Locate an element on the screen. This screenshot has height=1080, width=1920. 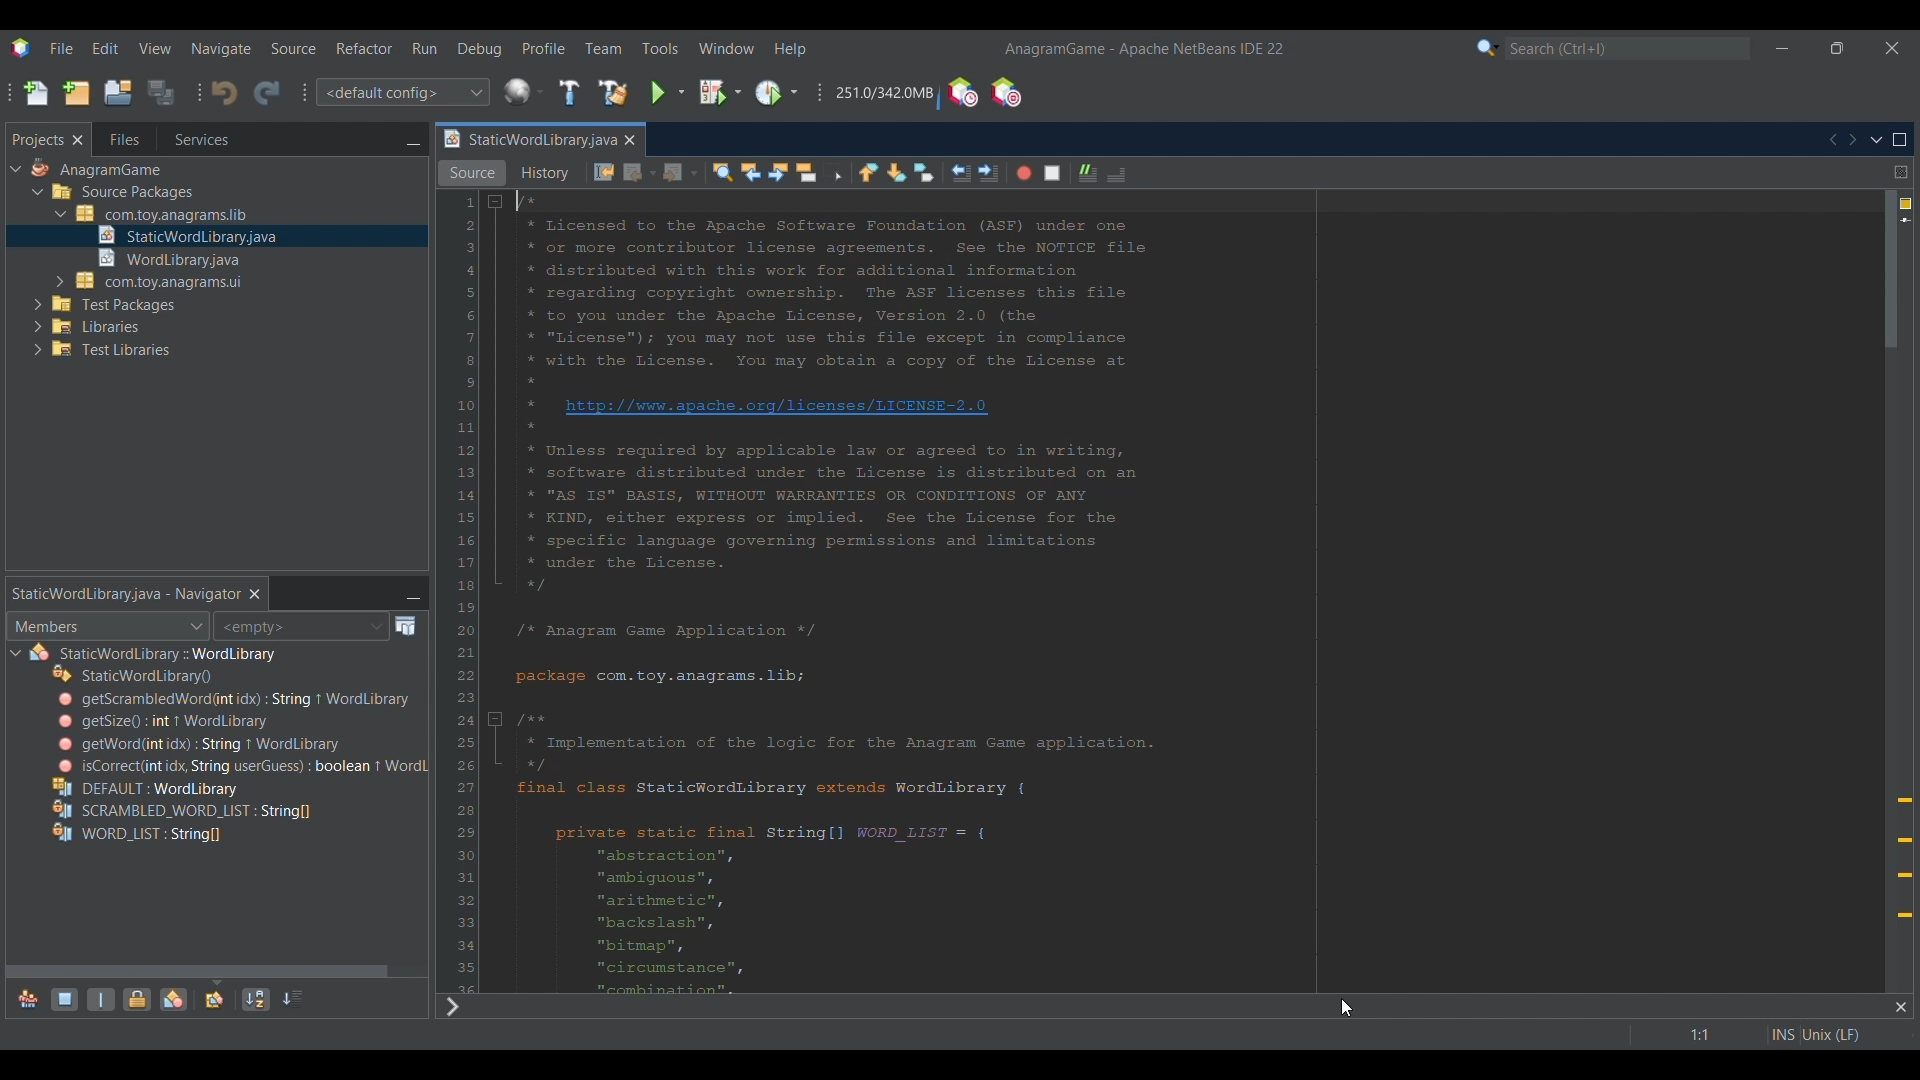
Show inherited members  is located at coordinates (28, 1000).